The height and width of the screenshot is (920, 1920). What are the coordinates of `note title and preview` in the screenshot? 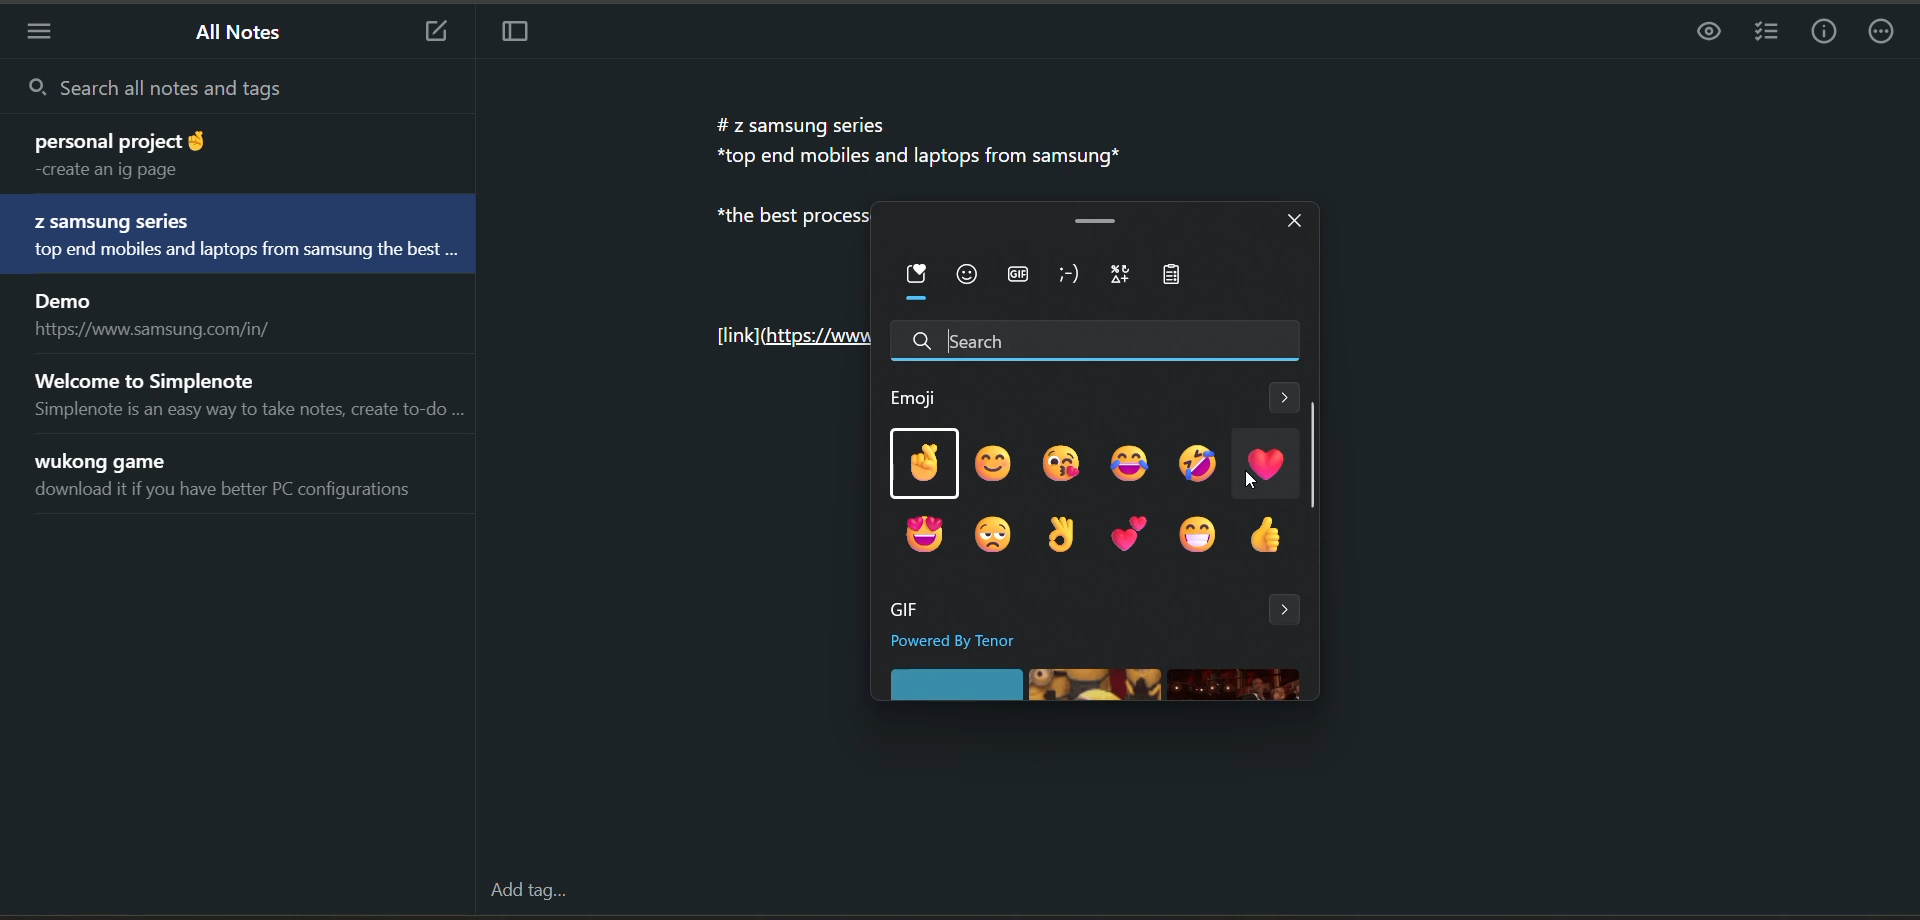 It's located at (216, 153).